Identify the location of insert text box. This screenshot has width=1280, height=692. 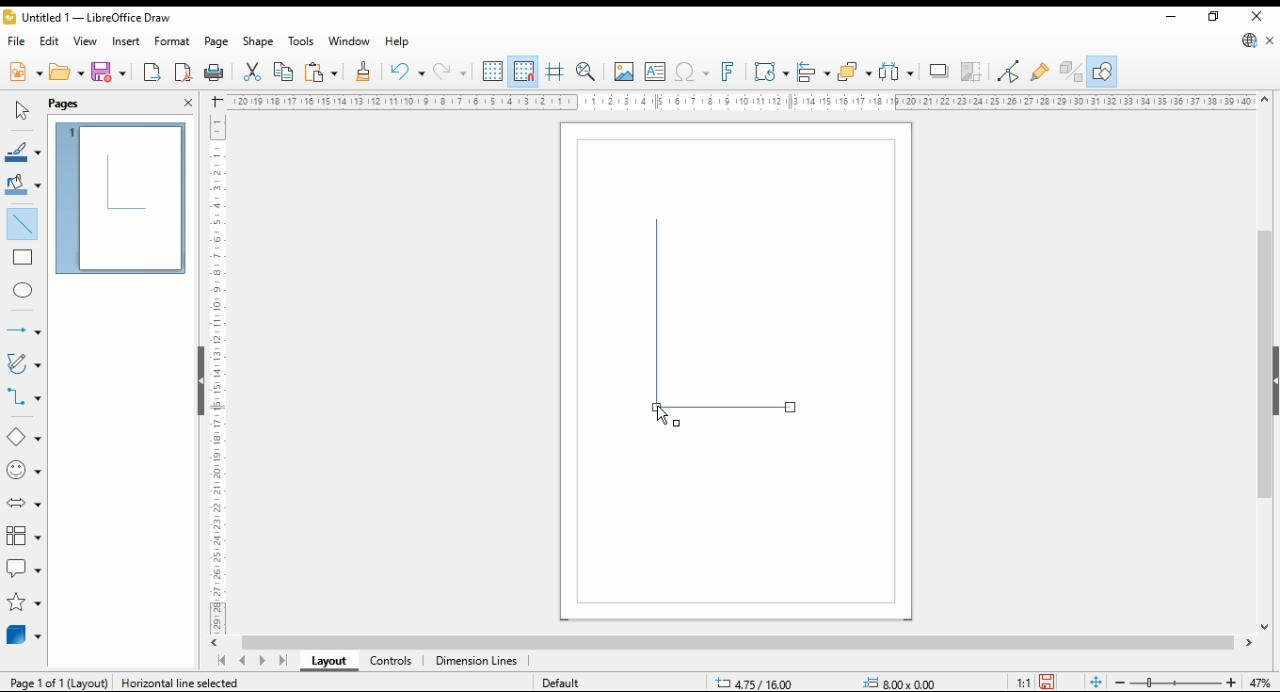
(655, 72).